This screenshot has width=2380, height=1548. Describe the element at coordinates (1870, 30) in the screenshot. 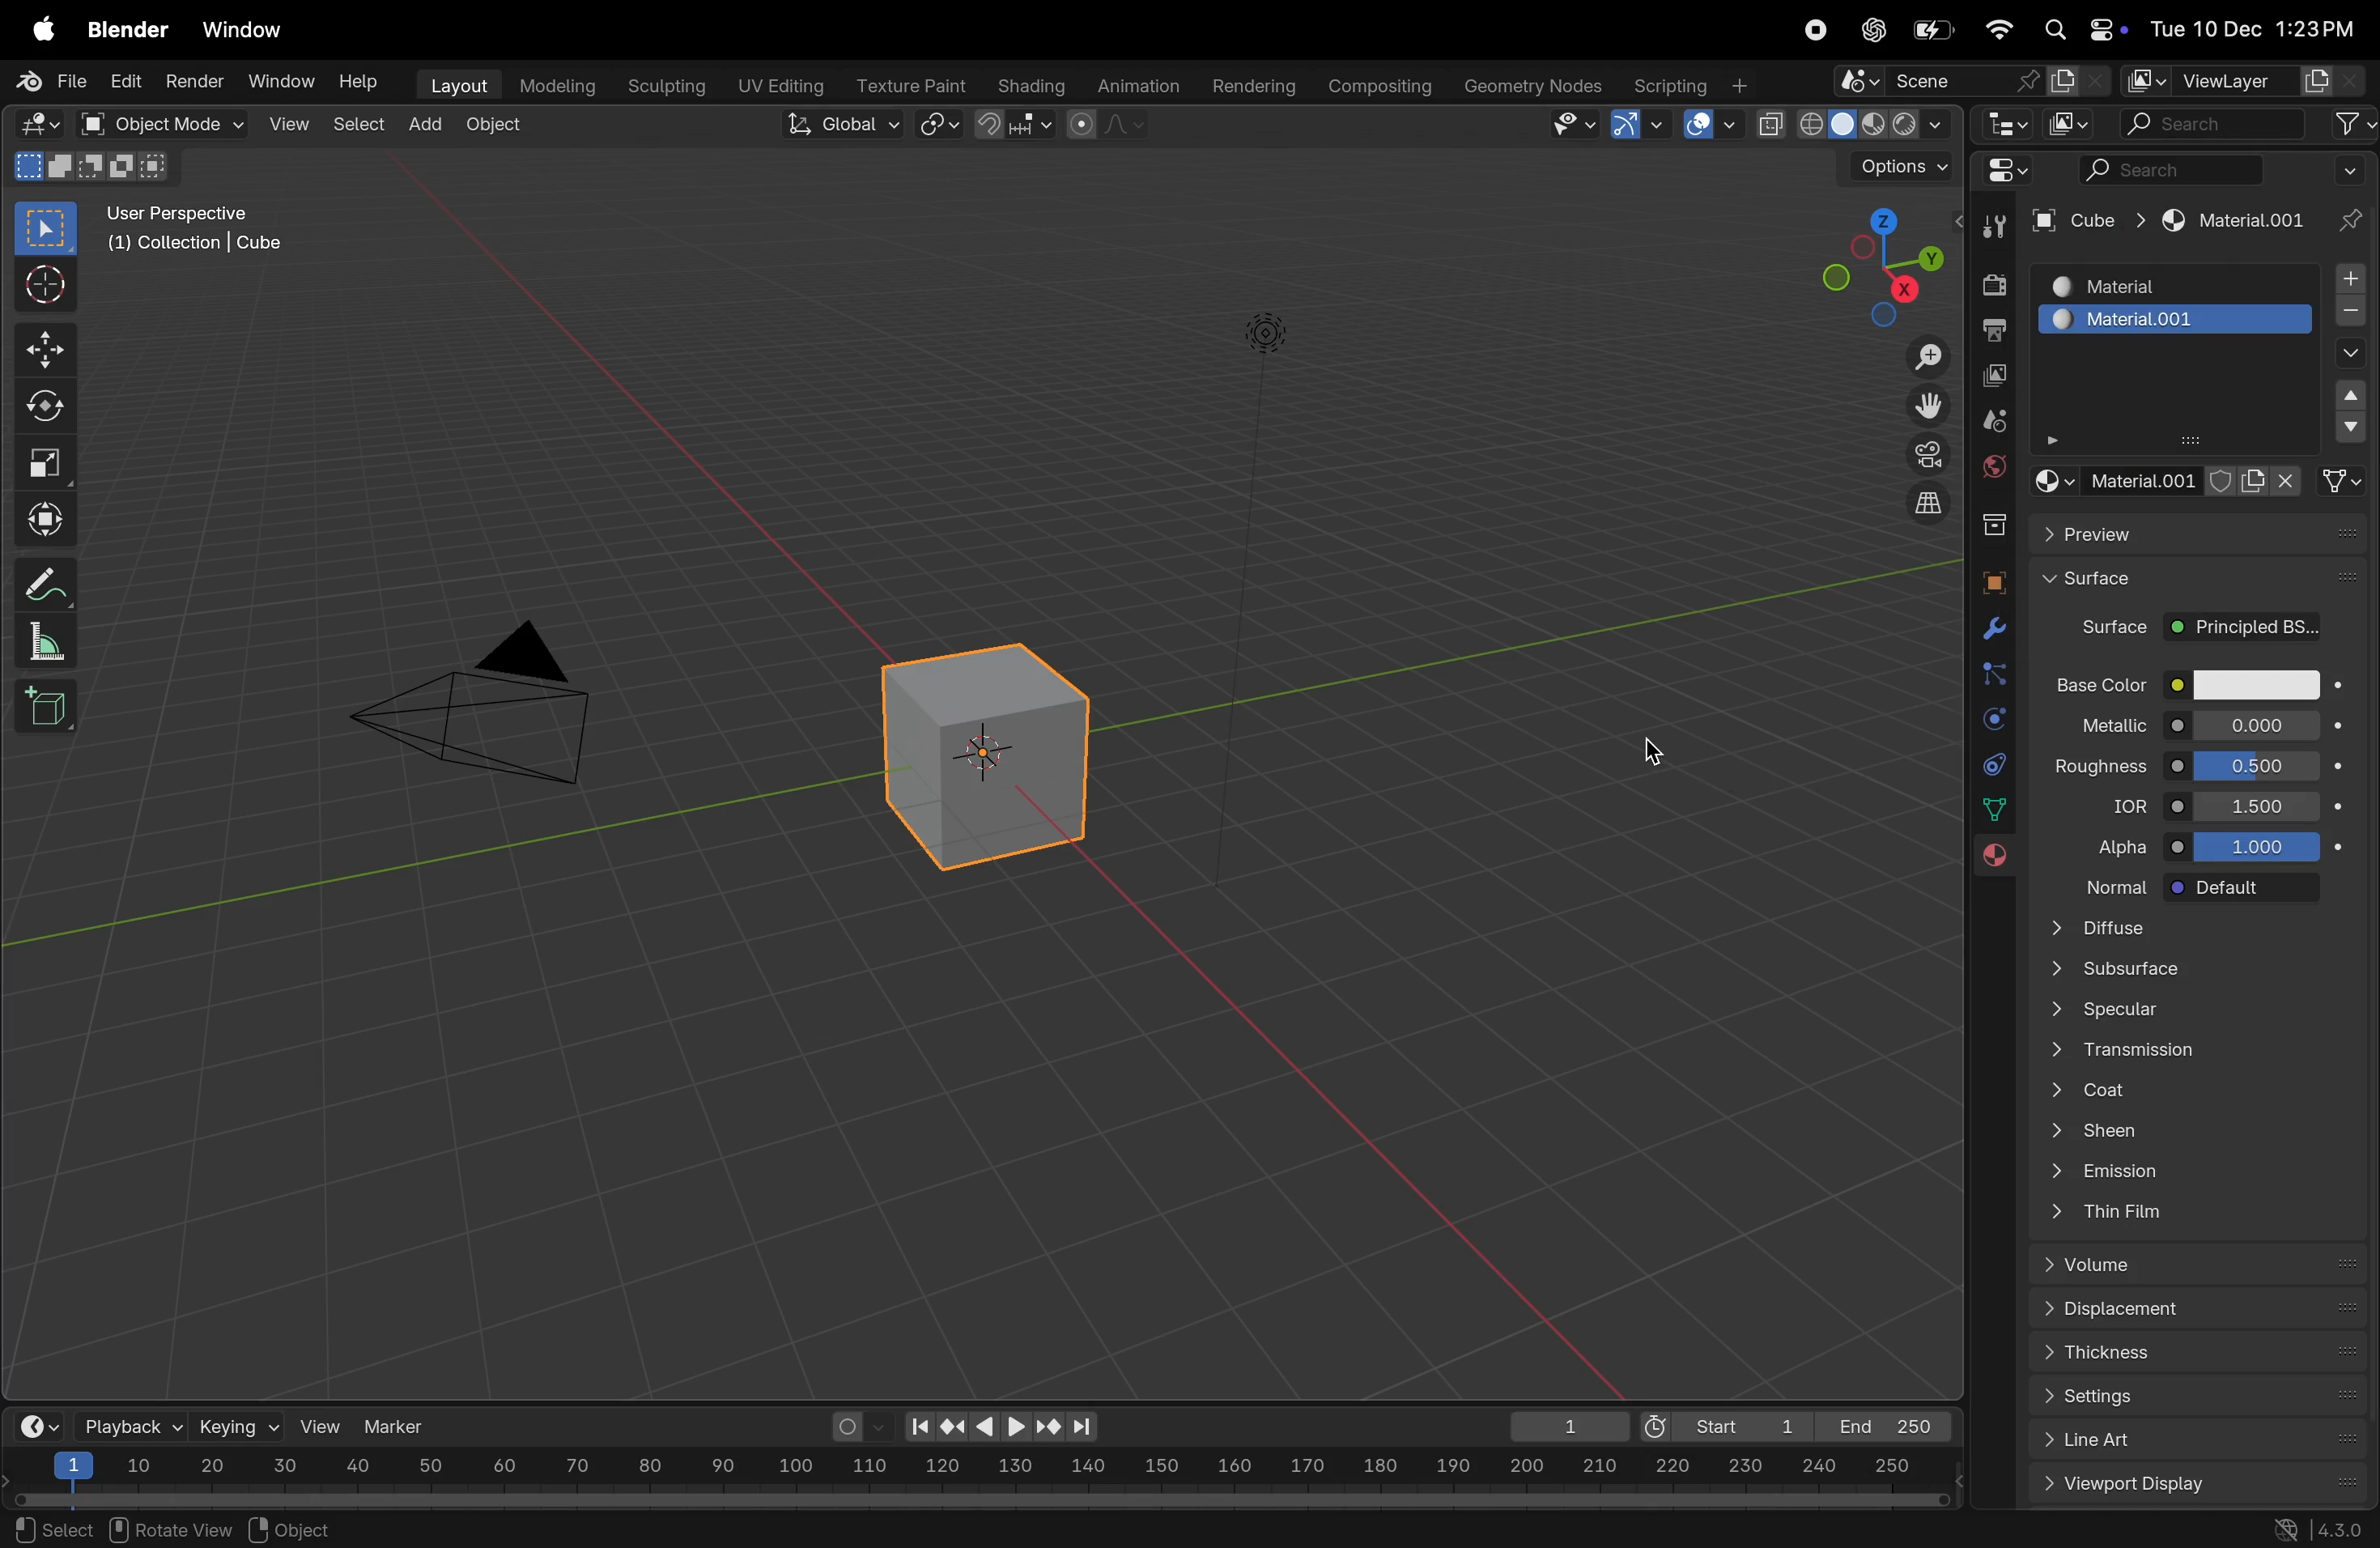

I see `chatgpt` at that location.